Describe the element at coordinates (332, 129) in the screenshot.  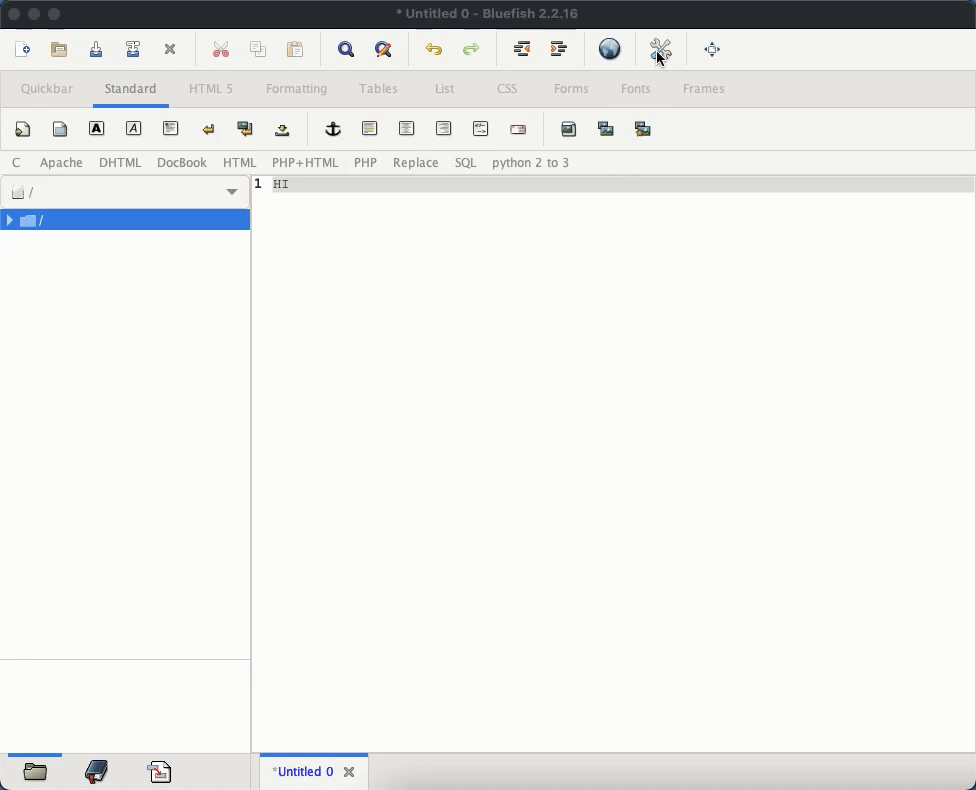
I see `anchor - hyperlink` at that location.